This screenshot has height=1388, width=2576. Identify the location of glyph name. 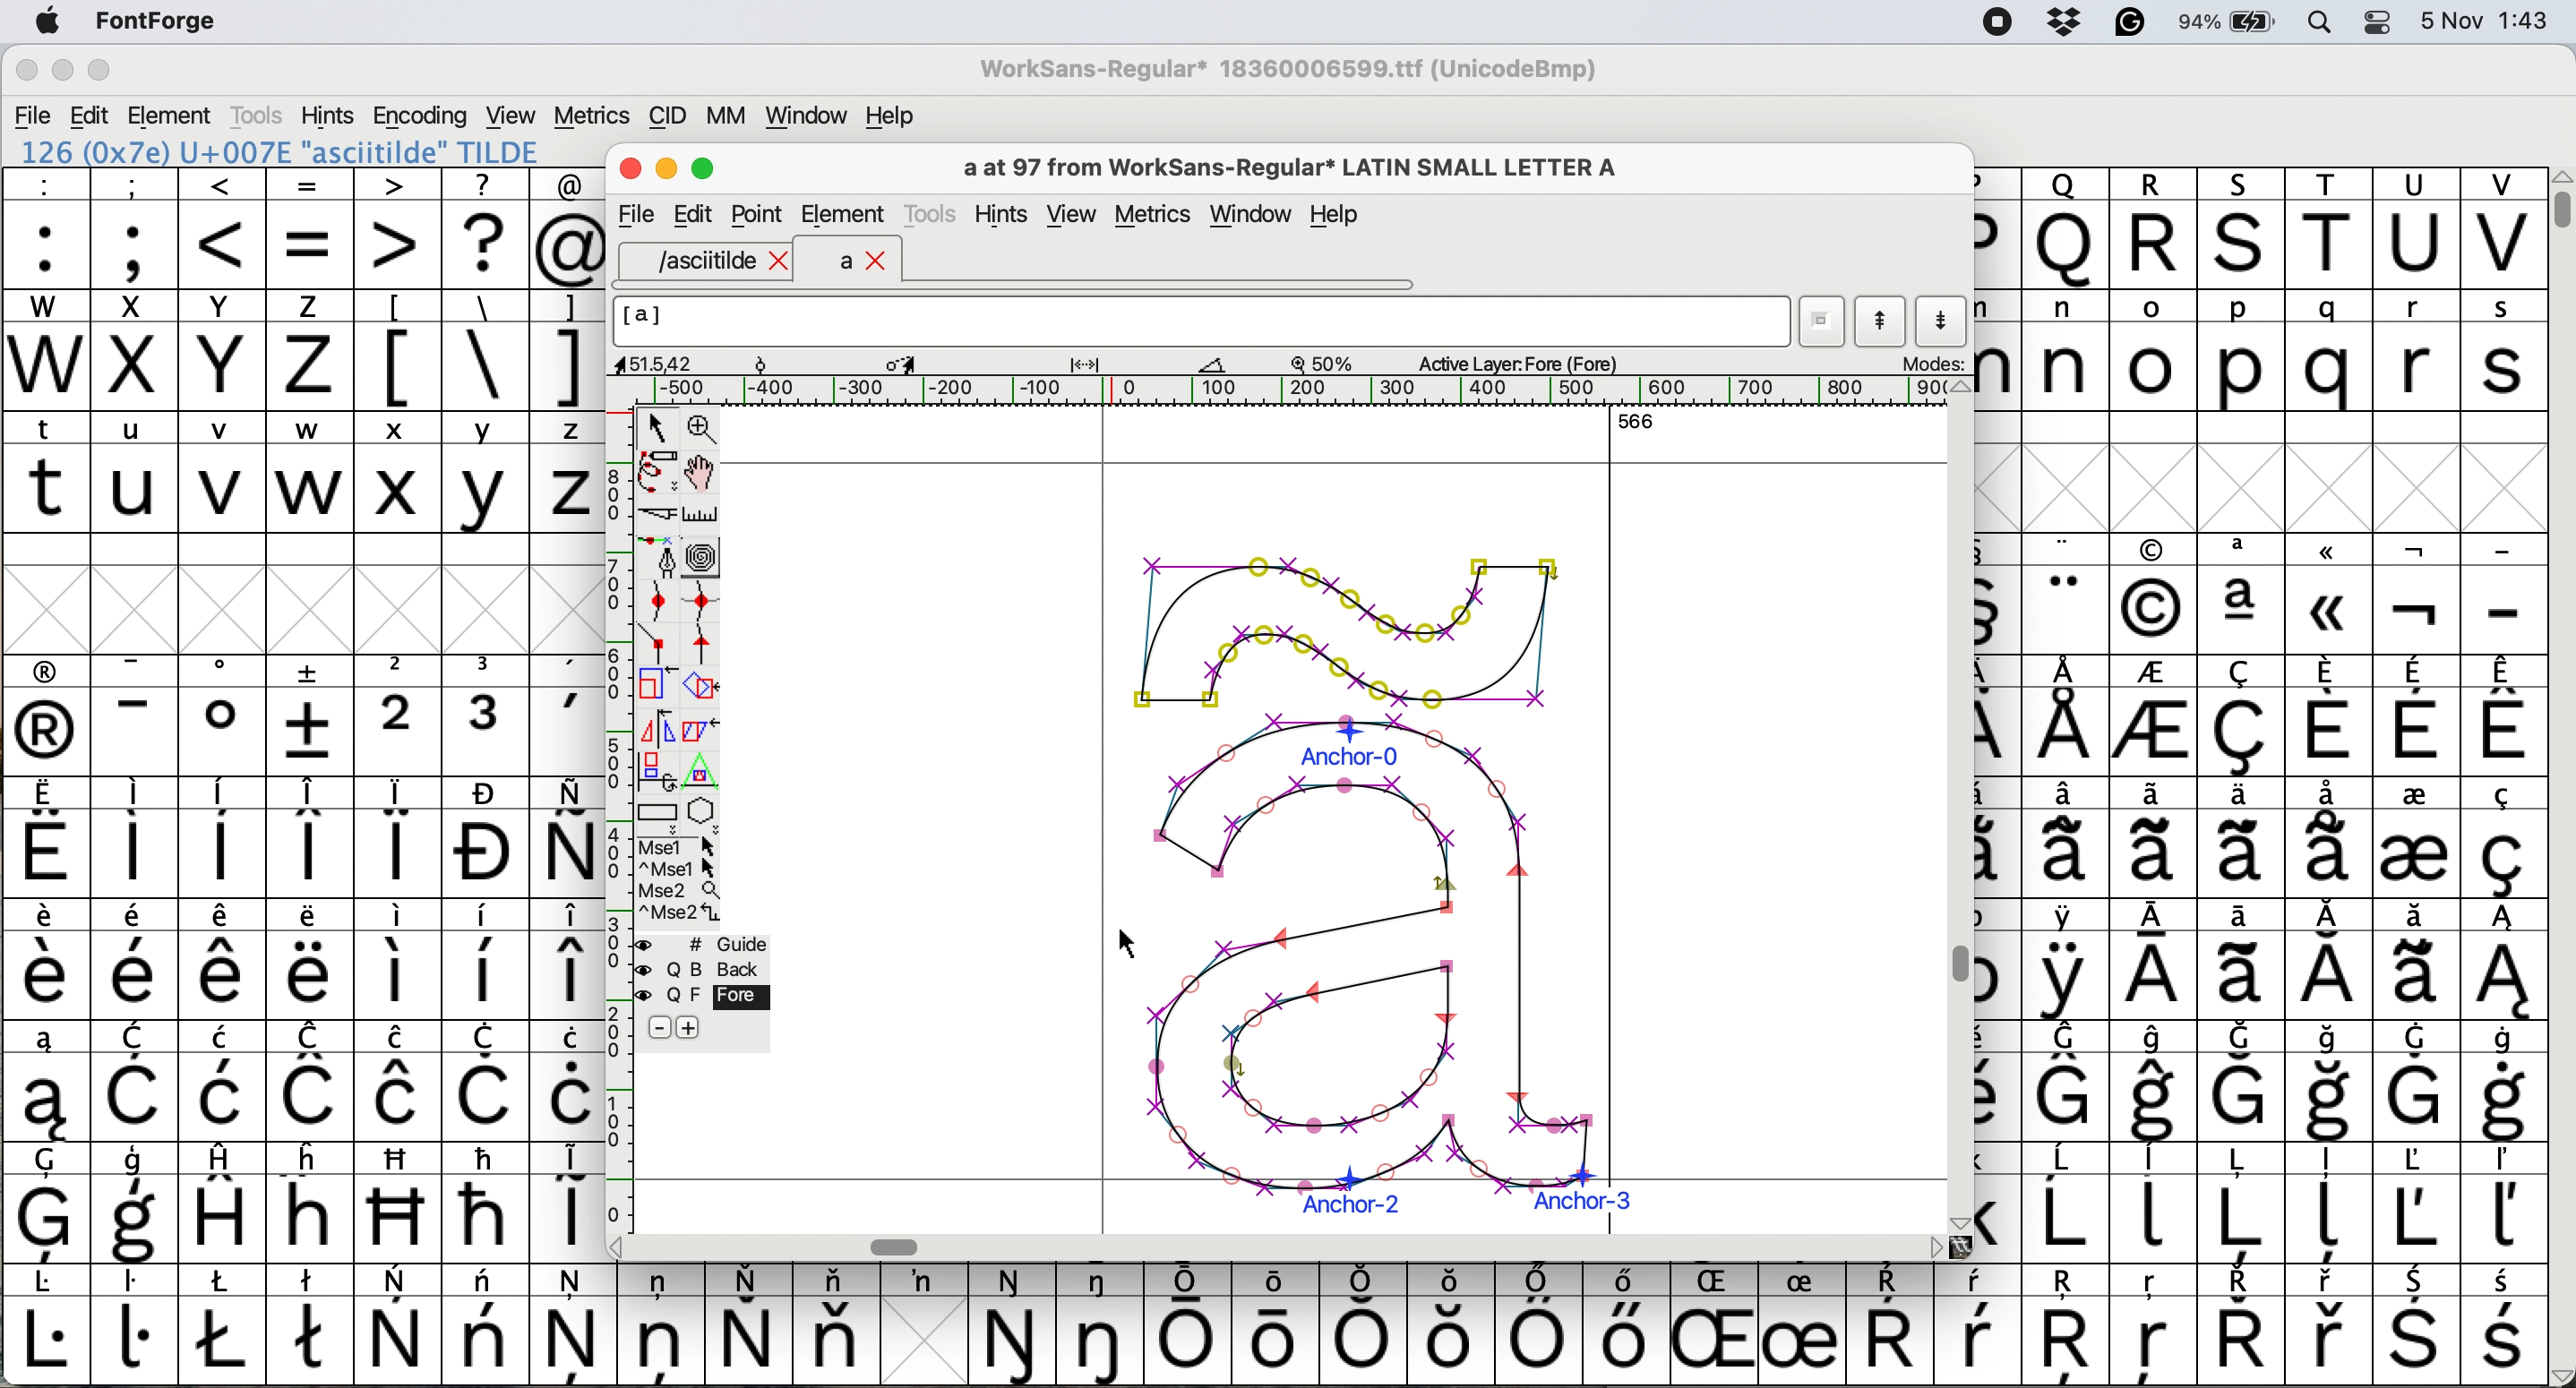
(1287, 168).